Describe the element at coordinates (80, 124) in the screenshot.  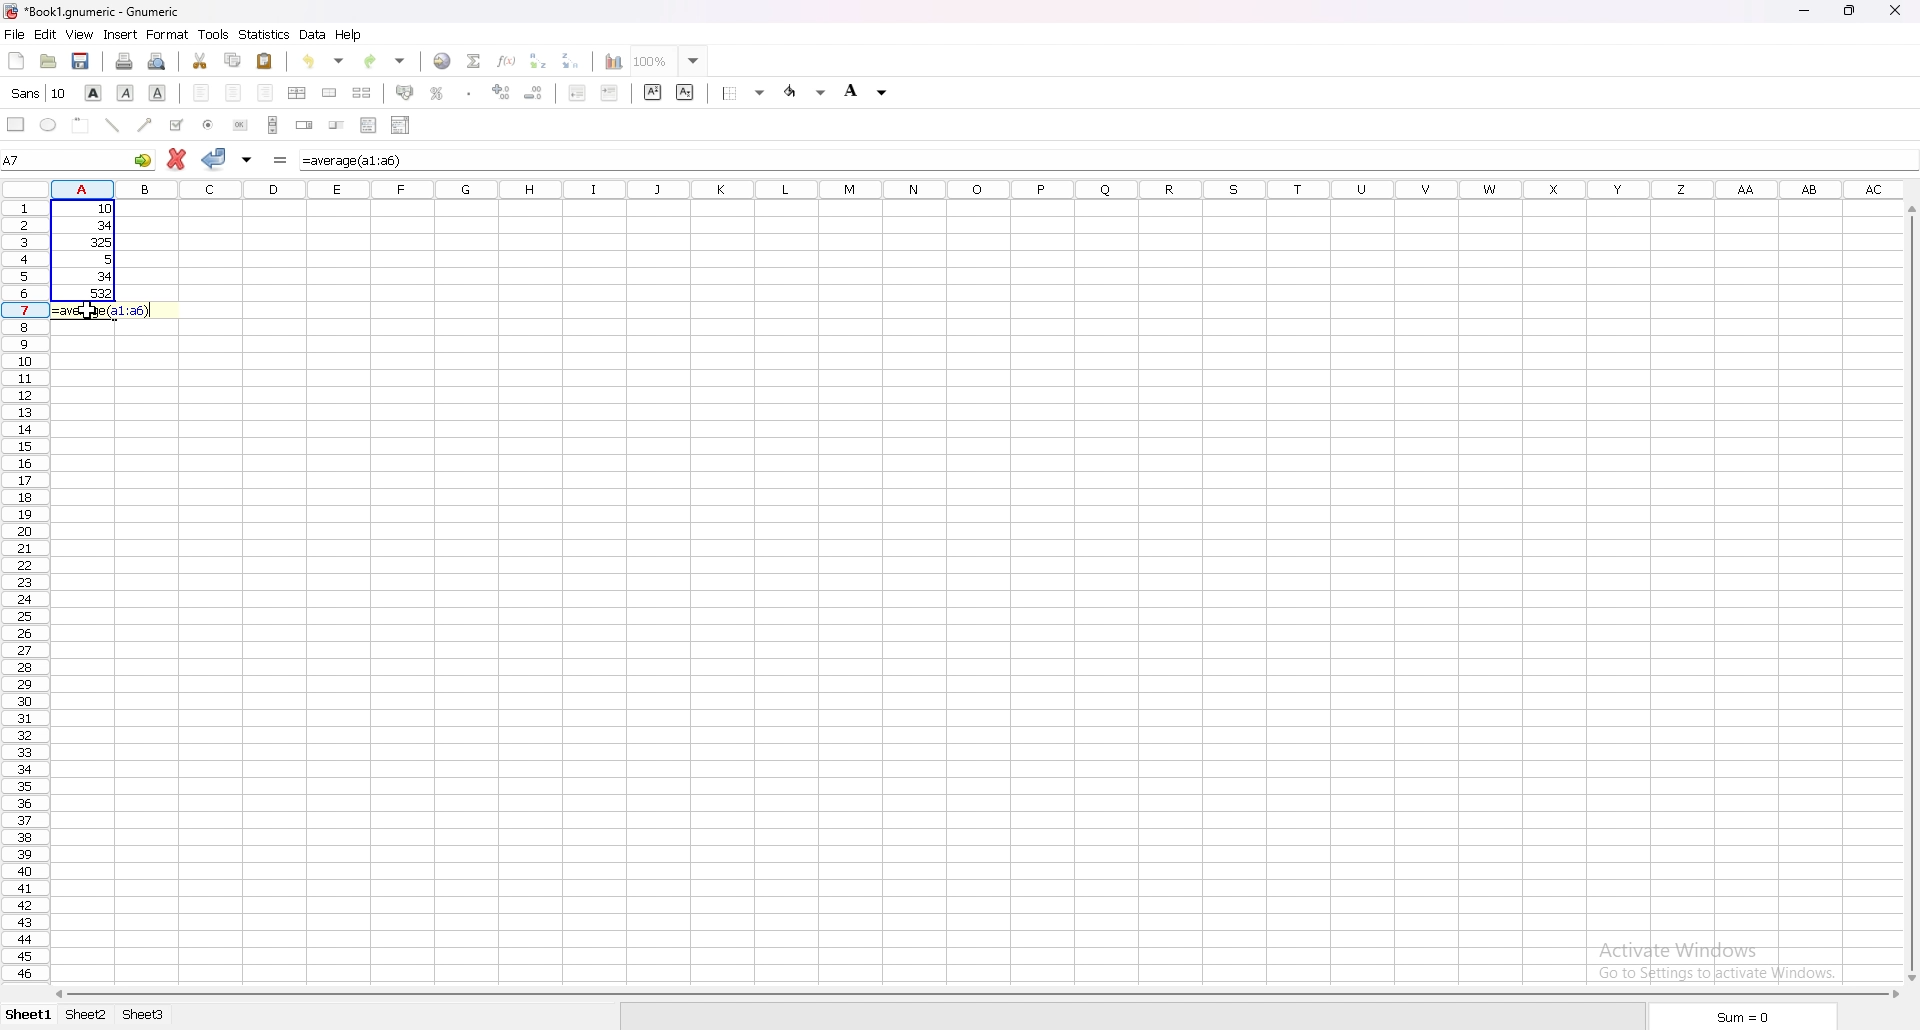
I see `frame` at that location.